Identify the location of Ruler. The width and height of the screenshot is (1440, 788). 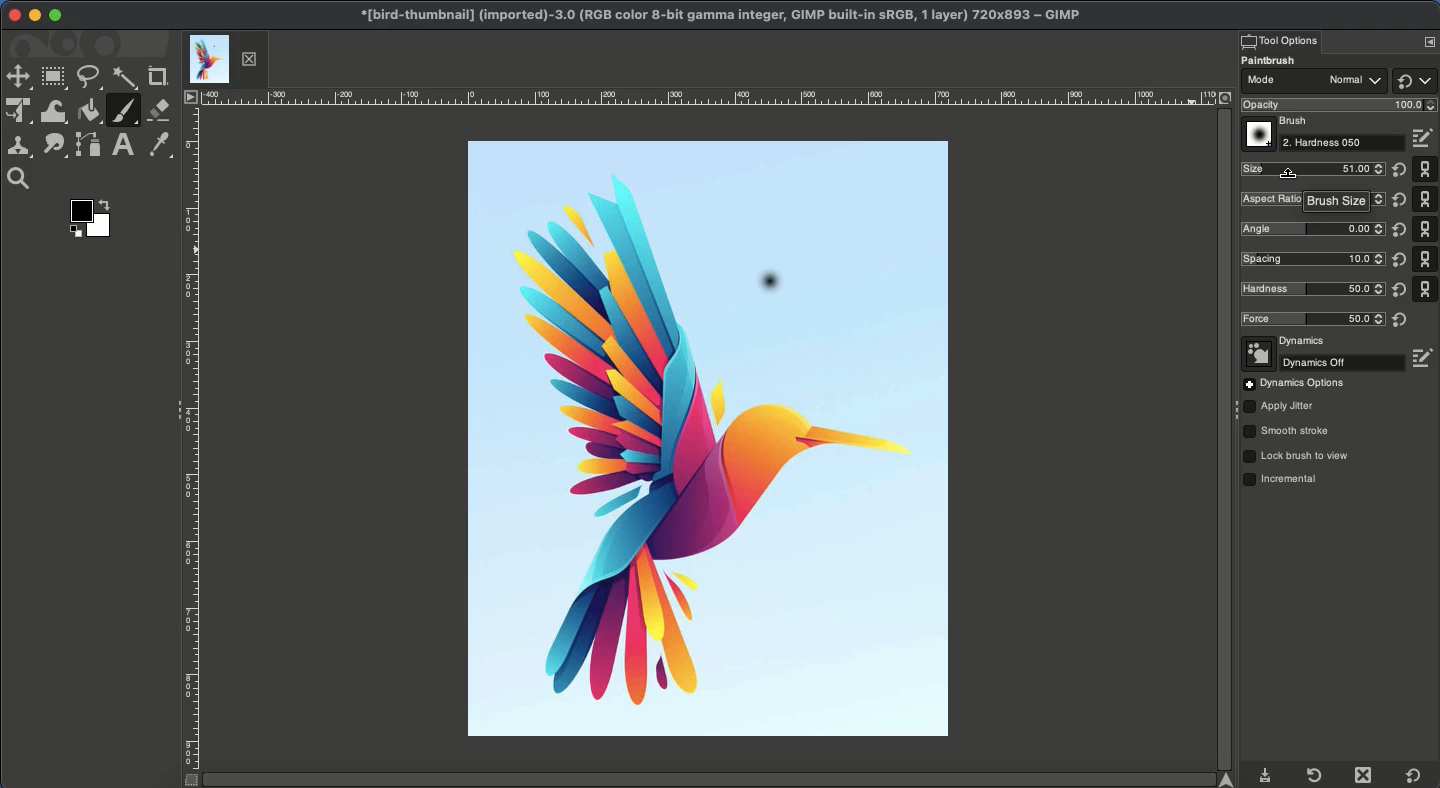
(190, 449).